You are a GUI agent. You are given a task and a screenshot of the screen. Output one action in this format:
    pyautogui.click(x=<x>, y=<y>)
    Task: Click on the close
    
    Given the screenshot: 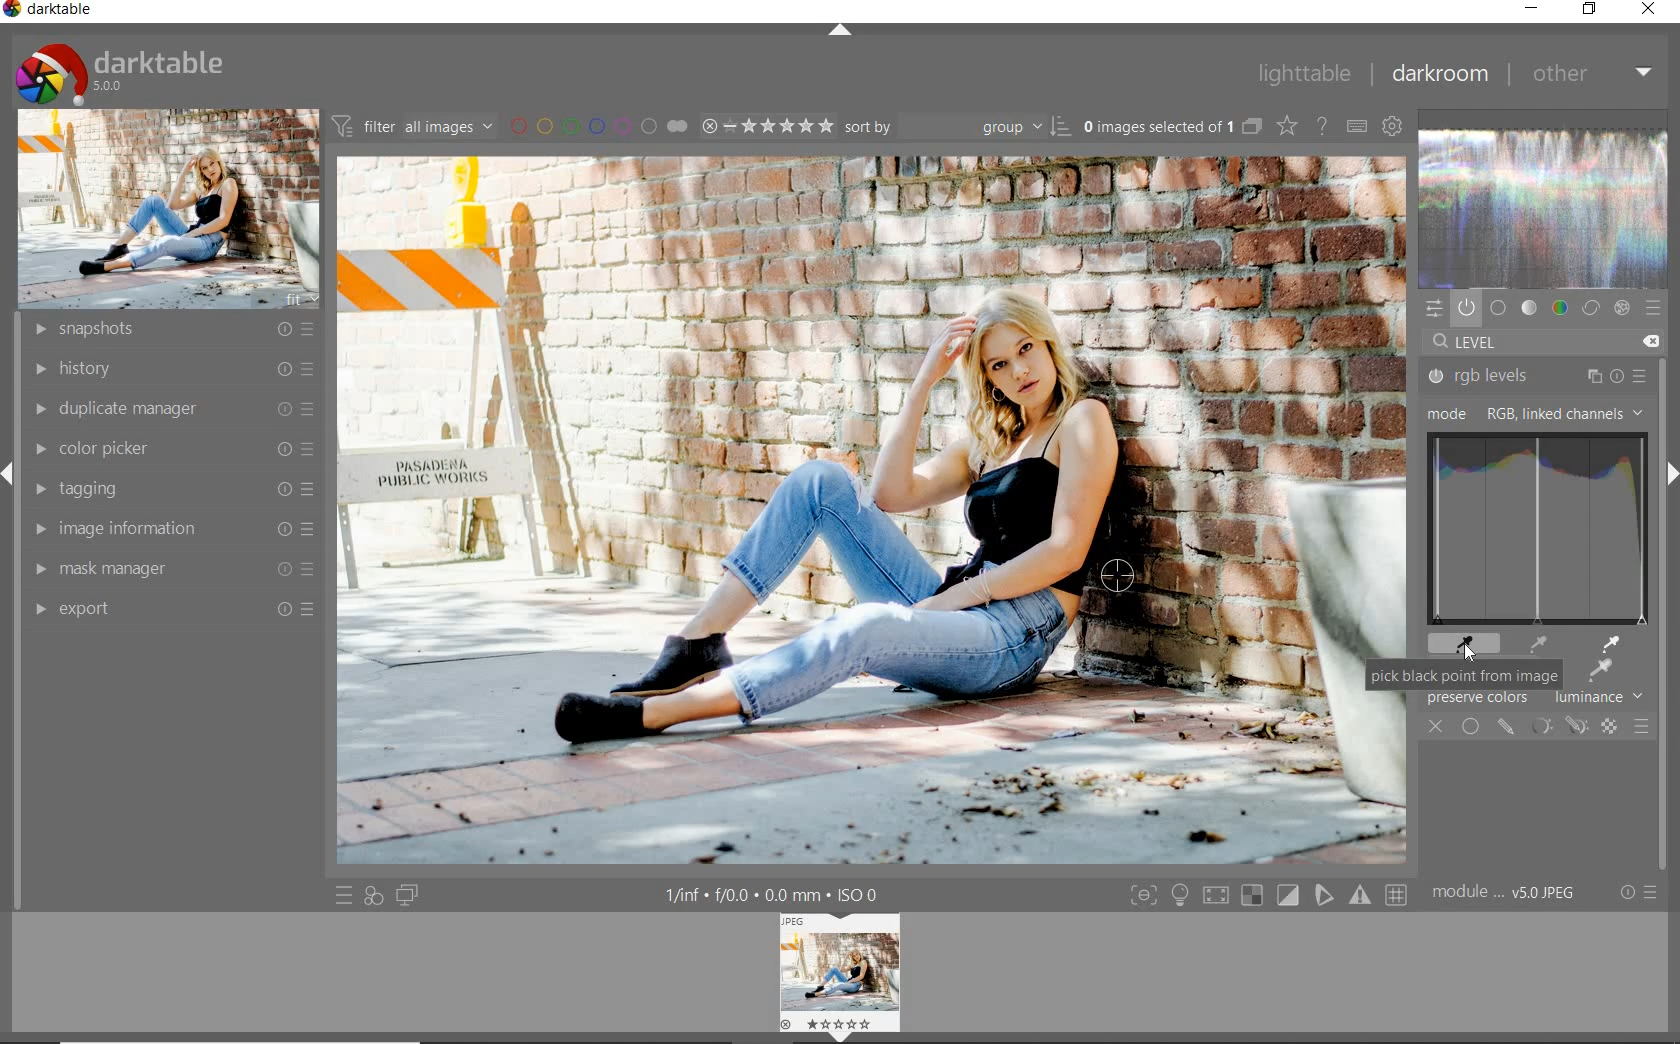 What is the action you would take?
    pyautogui.click(x=1436, y=724)
    